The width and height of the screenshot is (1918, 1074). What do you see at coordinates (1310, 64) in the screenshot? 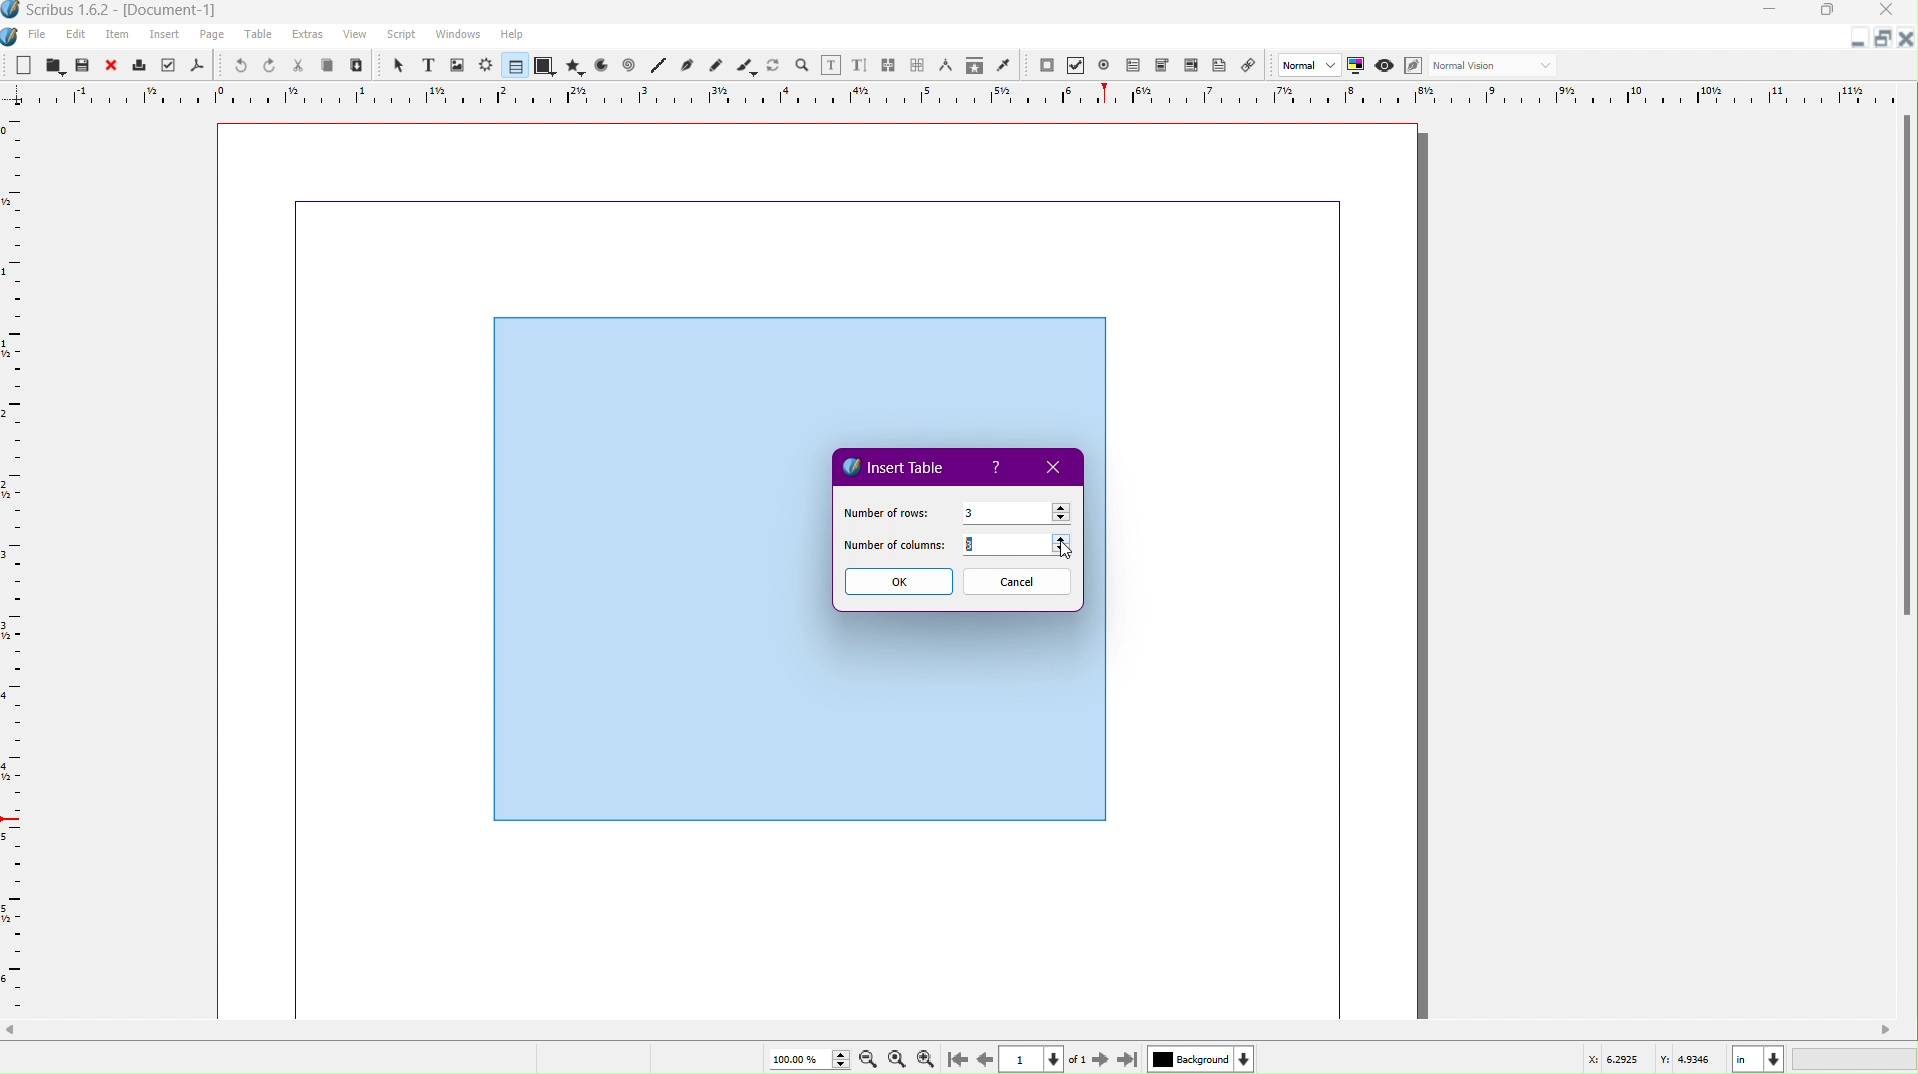
I see `Image Preview Quality` at bounding box center [1310, 64].